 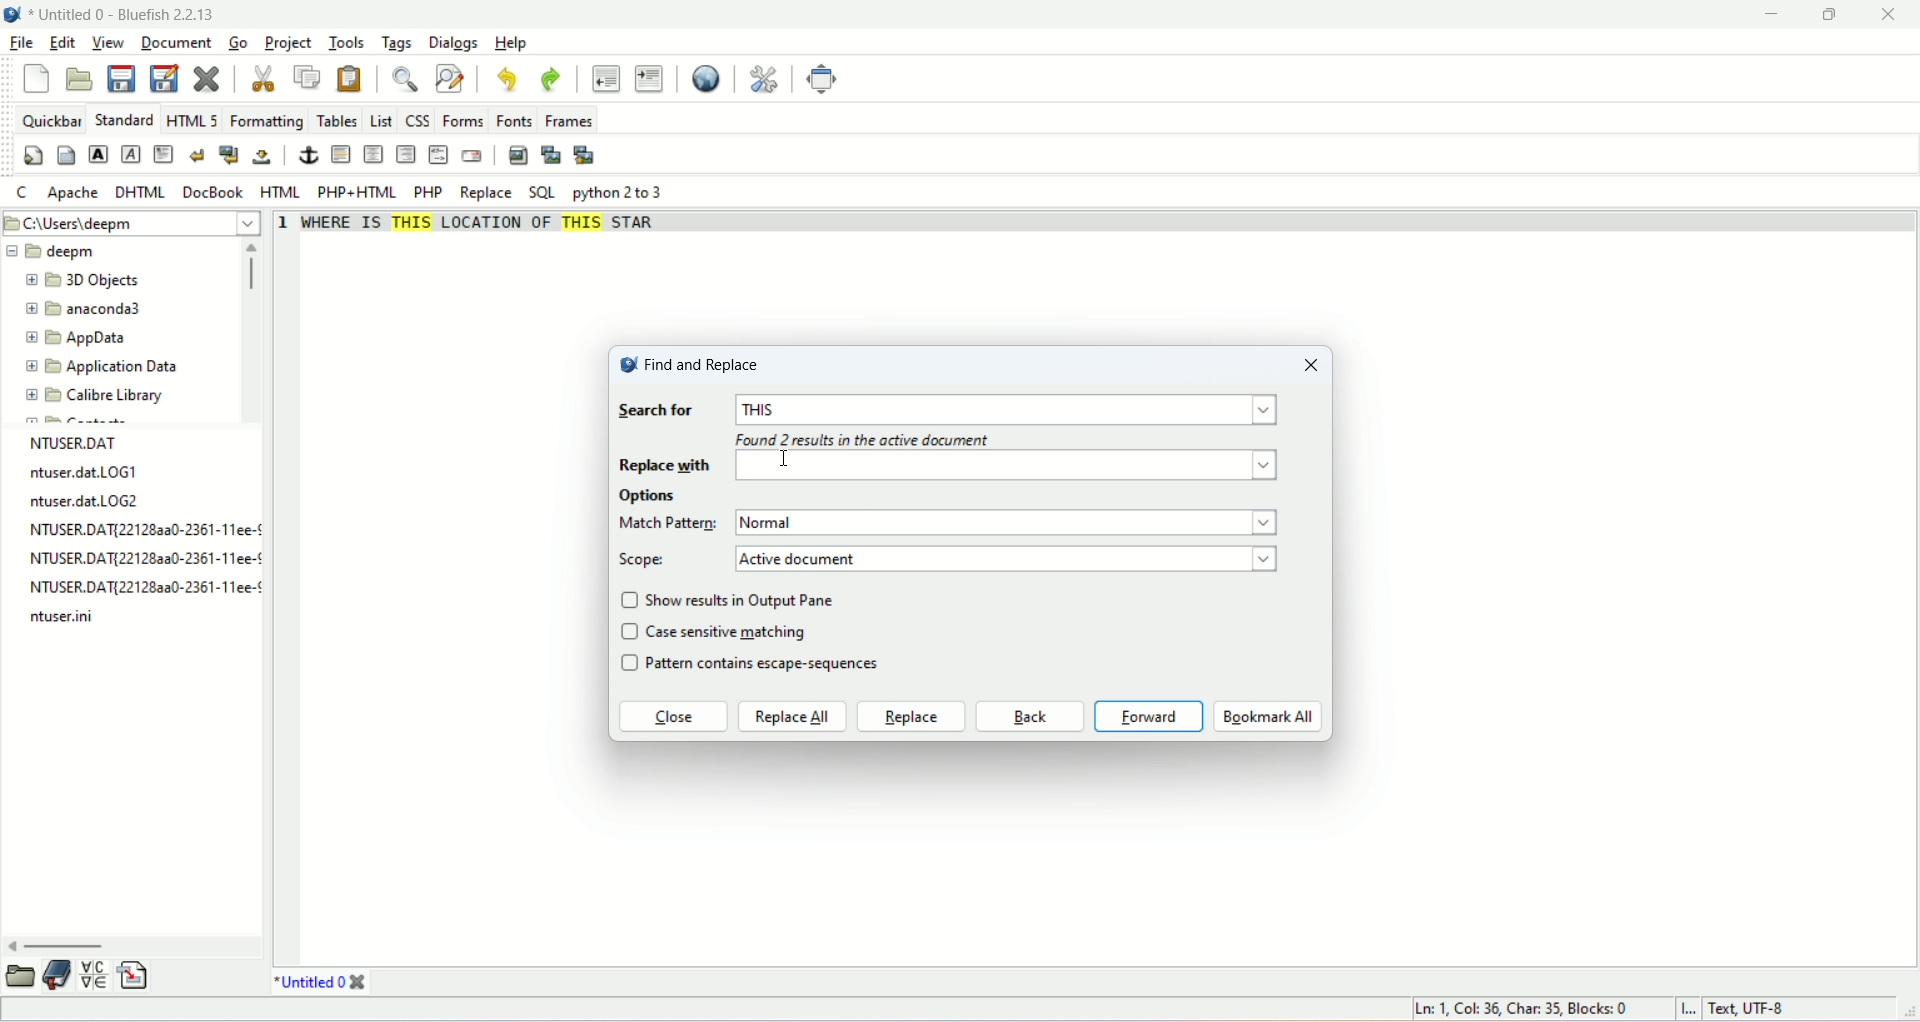 I want to click on undo, so click(x=505, y=79).